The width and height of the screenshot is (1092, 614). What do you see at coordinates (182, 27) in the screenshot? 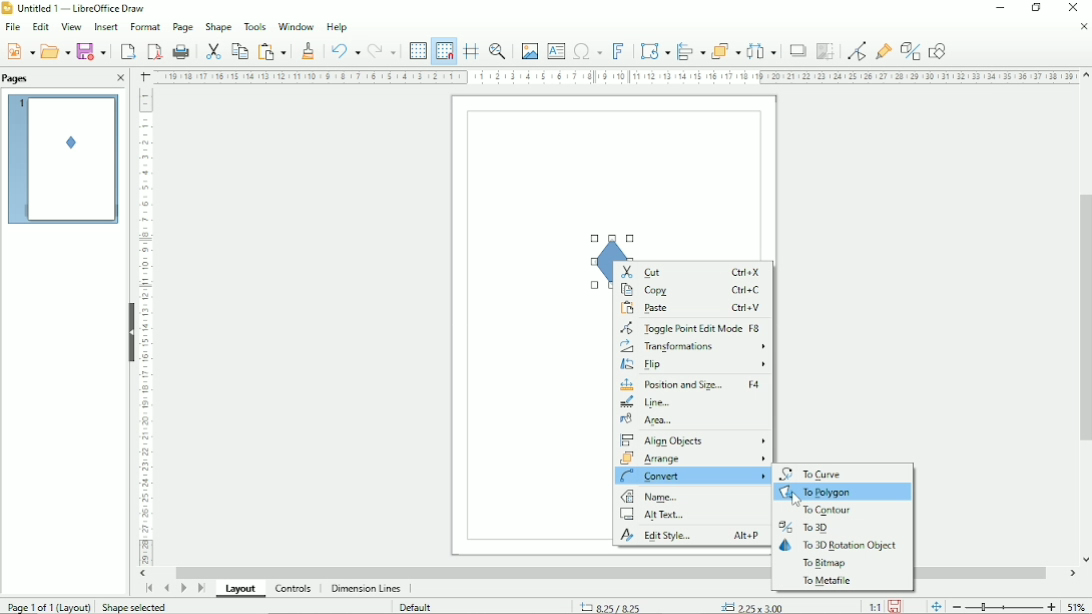
I see `Page` at bounding box center [182, 27].